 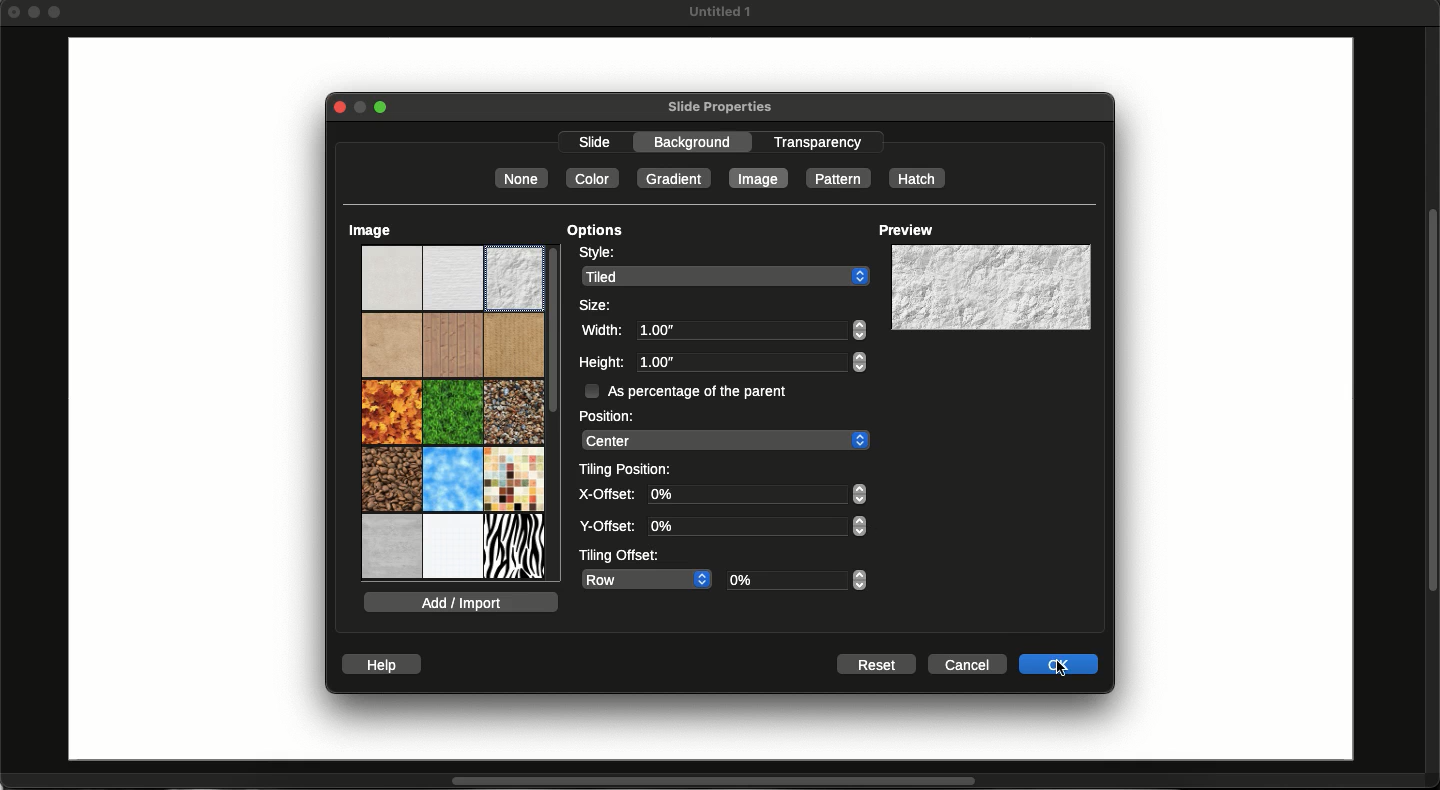 What do you see at coordinates (608, 527) in the screenshot?
I see `Y-offset:` at bounding box center [608, 527].